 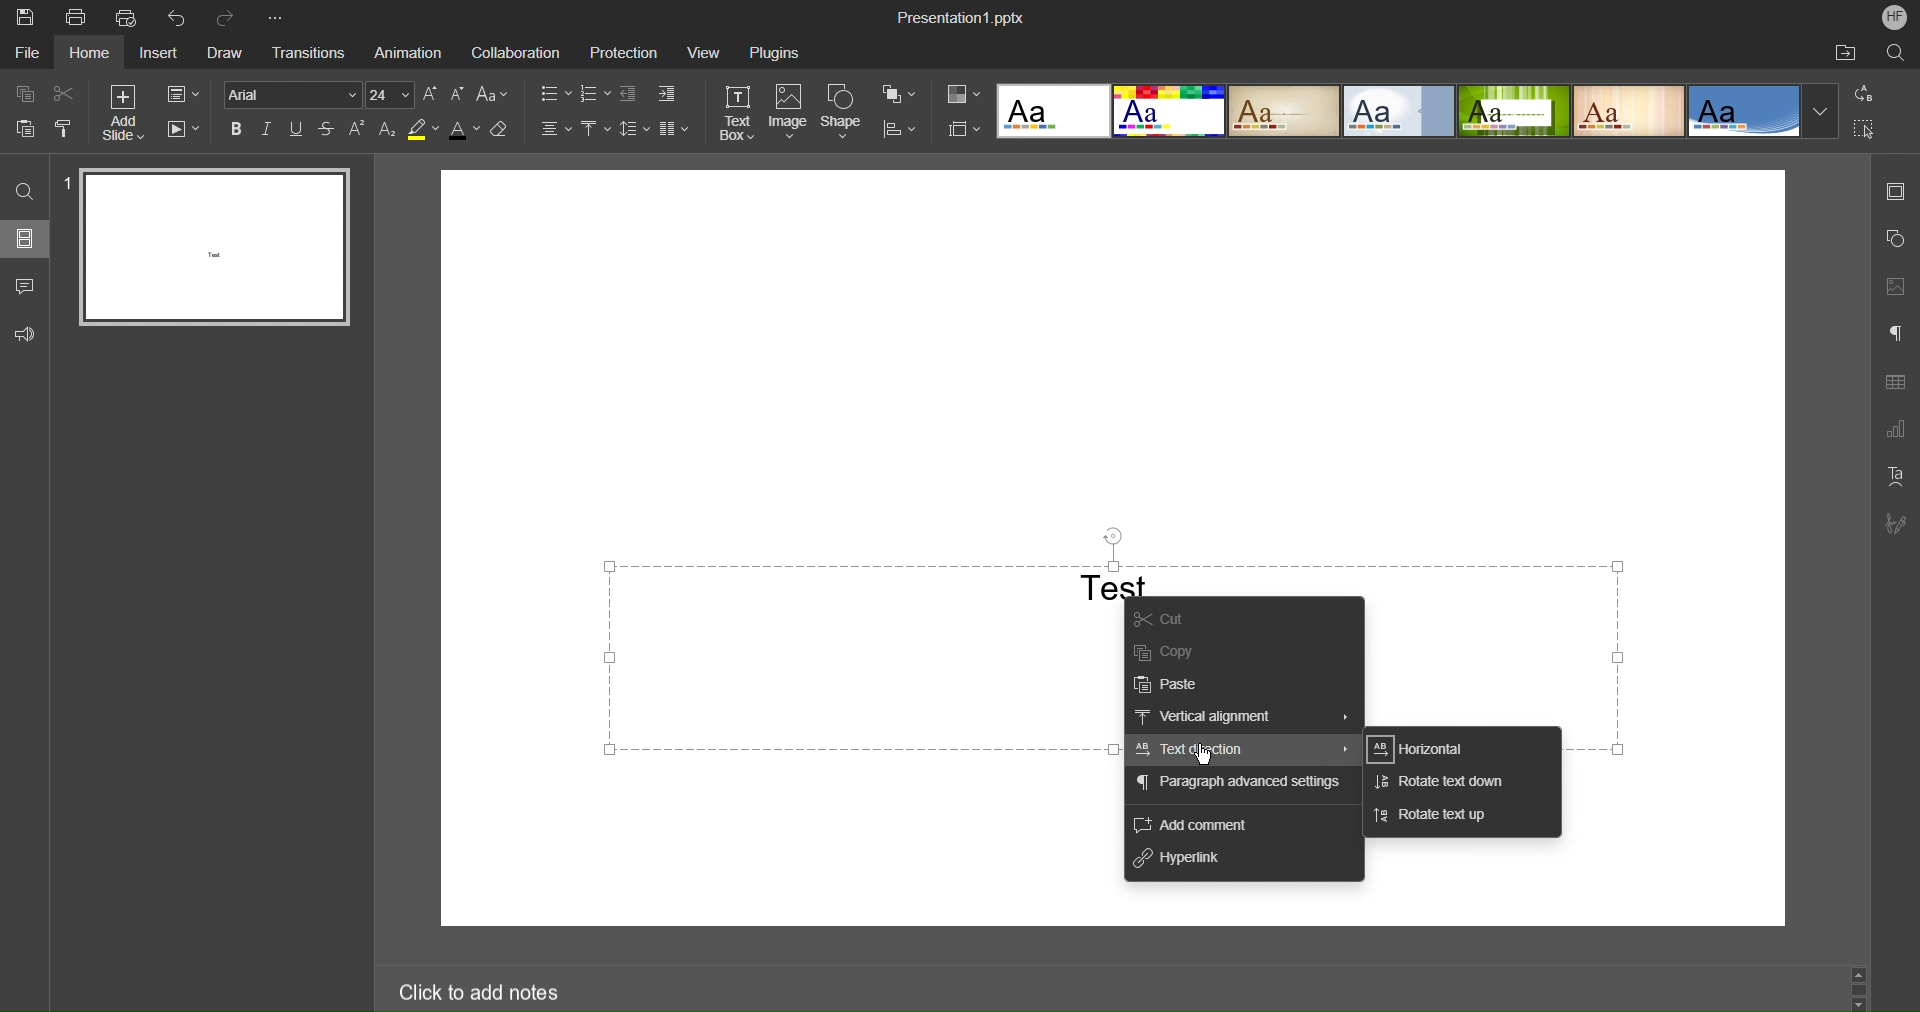 I want to click on Font, so click(x=294, y=94).